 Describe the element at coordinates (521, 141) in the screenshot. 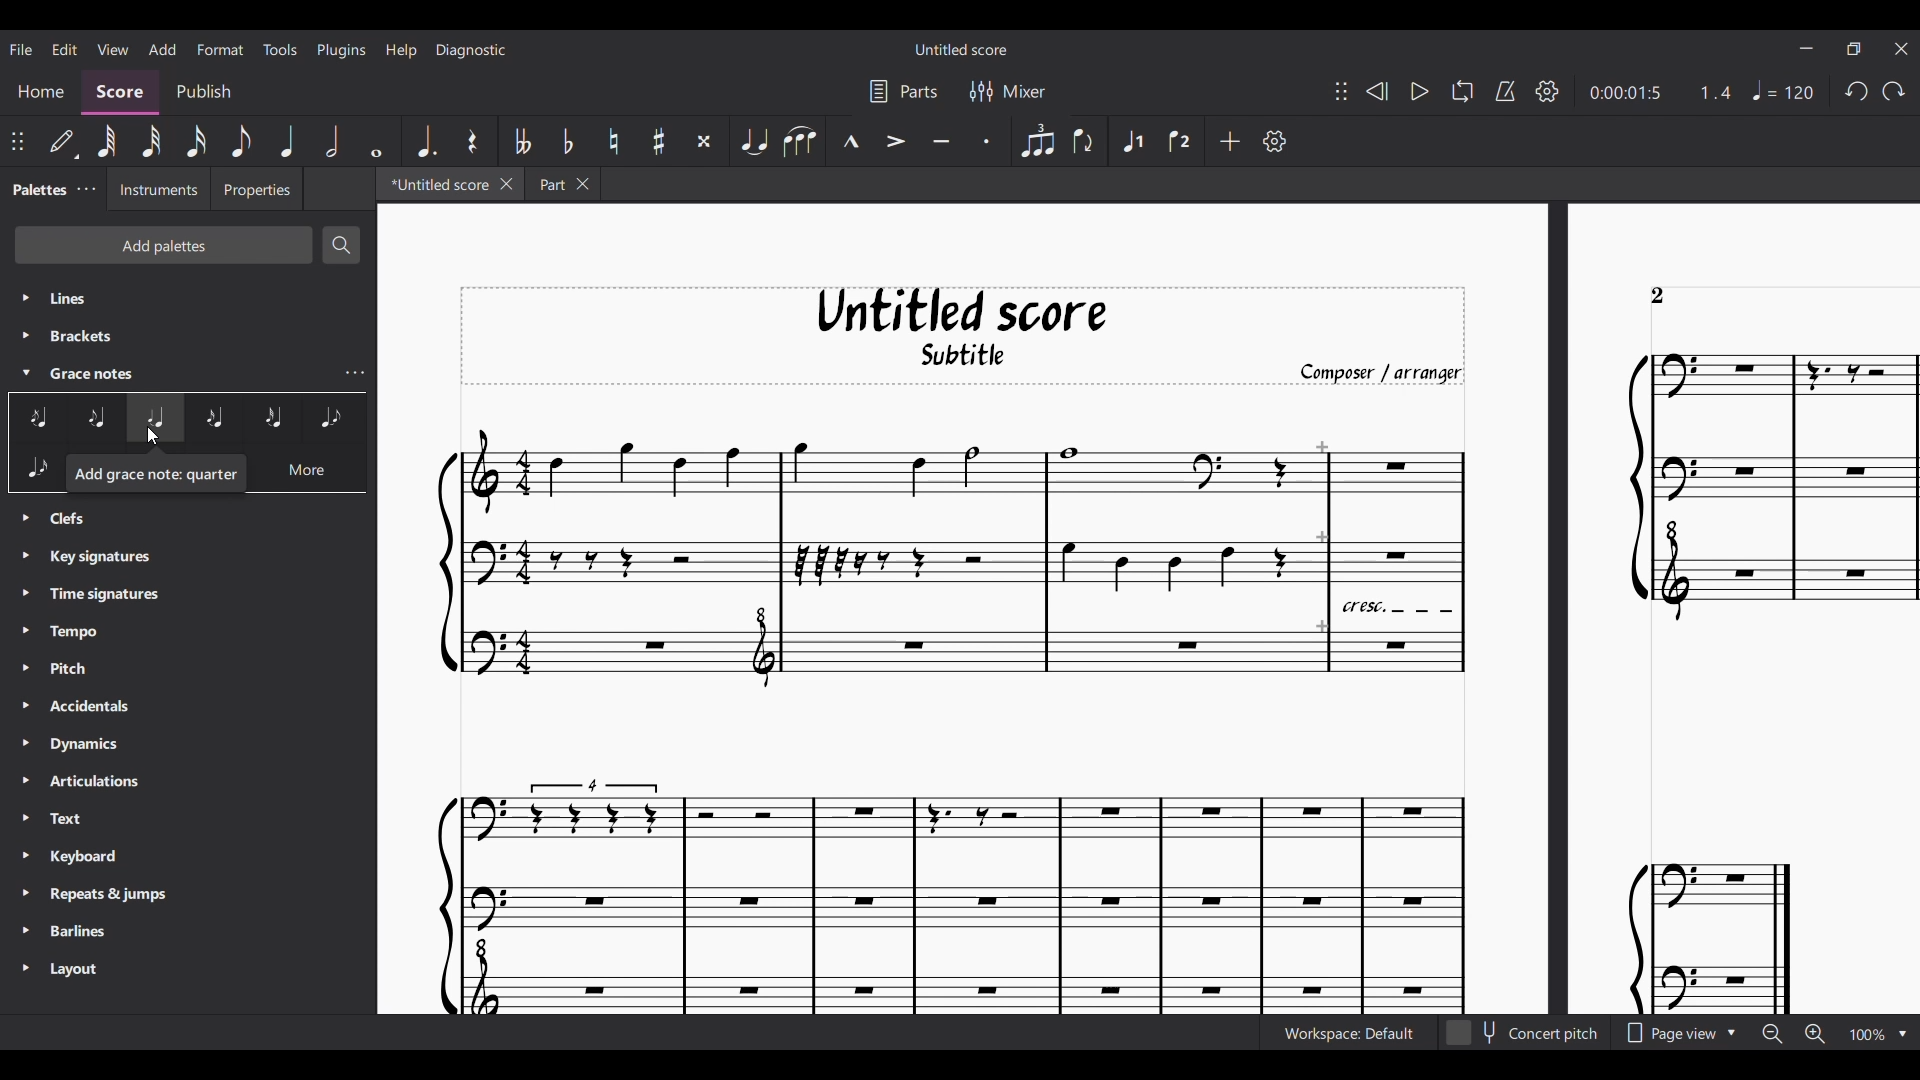

I see `Toggle double flat` at that location.